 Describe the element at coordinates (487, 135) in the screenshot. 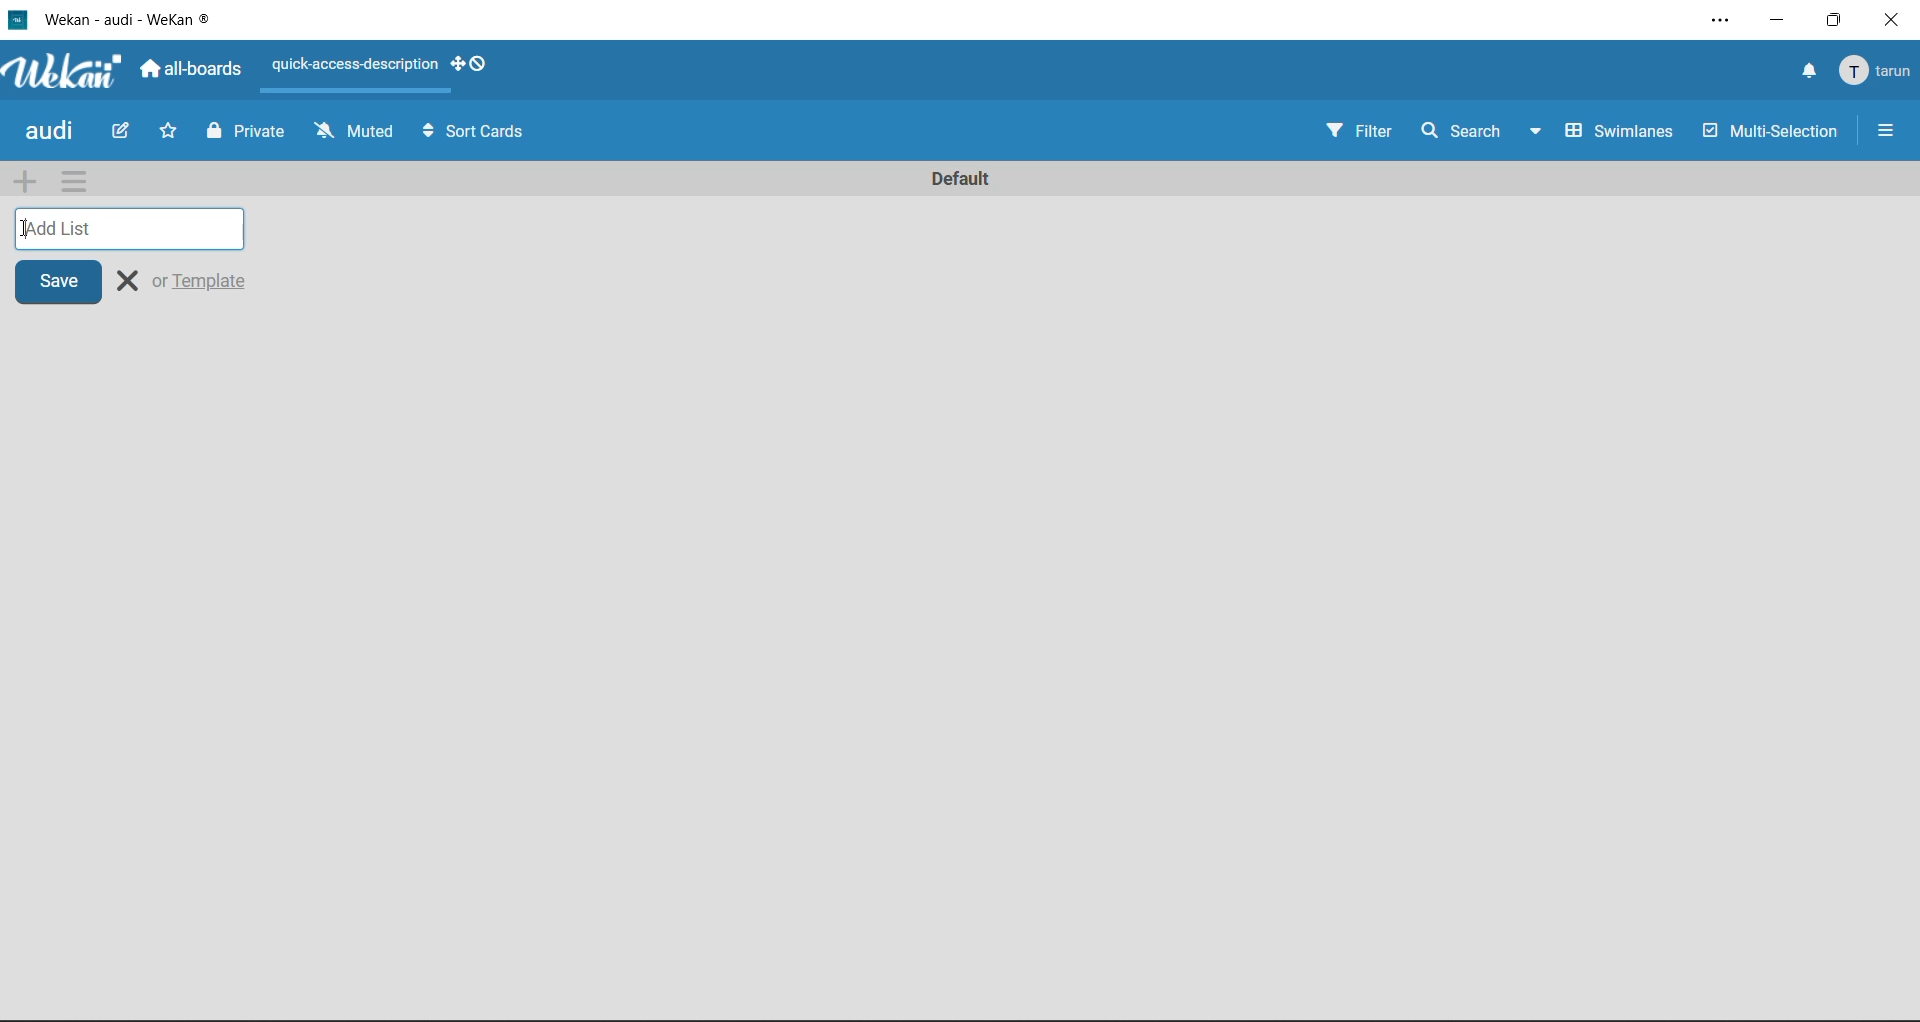

I see `sort cards` at that location.